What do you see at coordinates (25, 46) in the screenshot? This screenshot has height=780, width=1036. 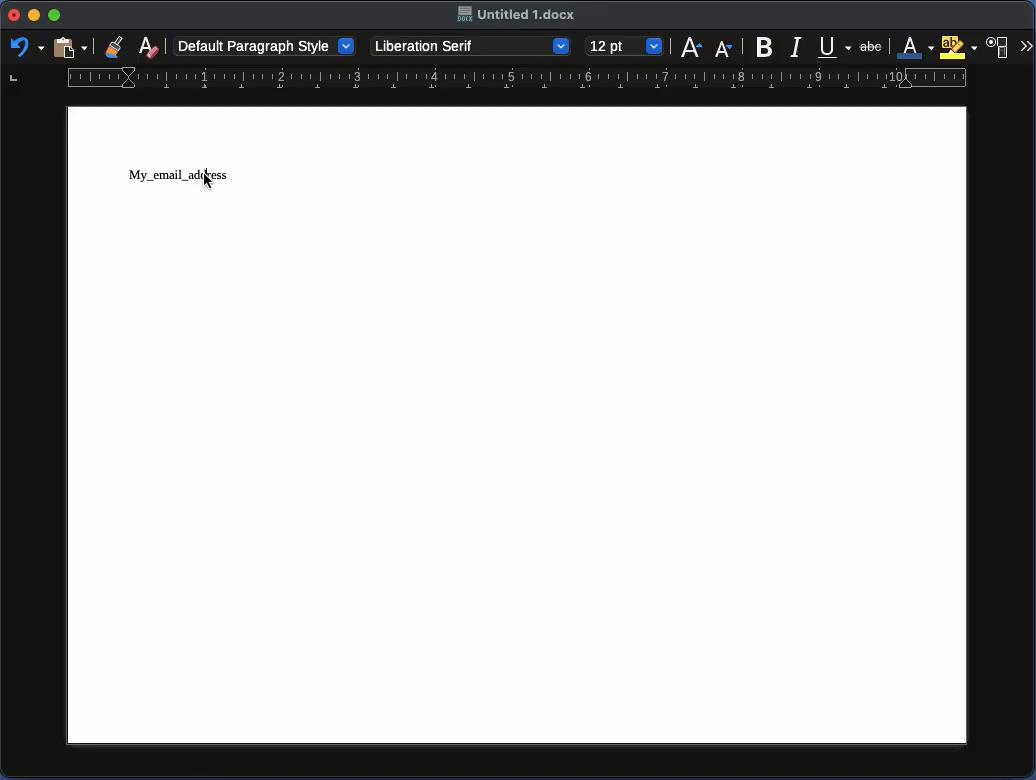 I see `Redo` at bounding box center [25, 46].